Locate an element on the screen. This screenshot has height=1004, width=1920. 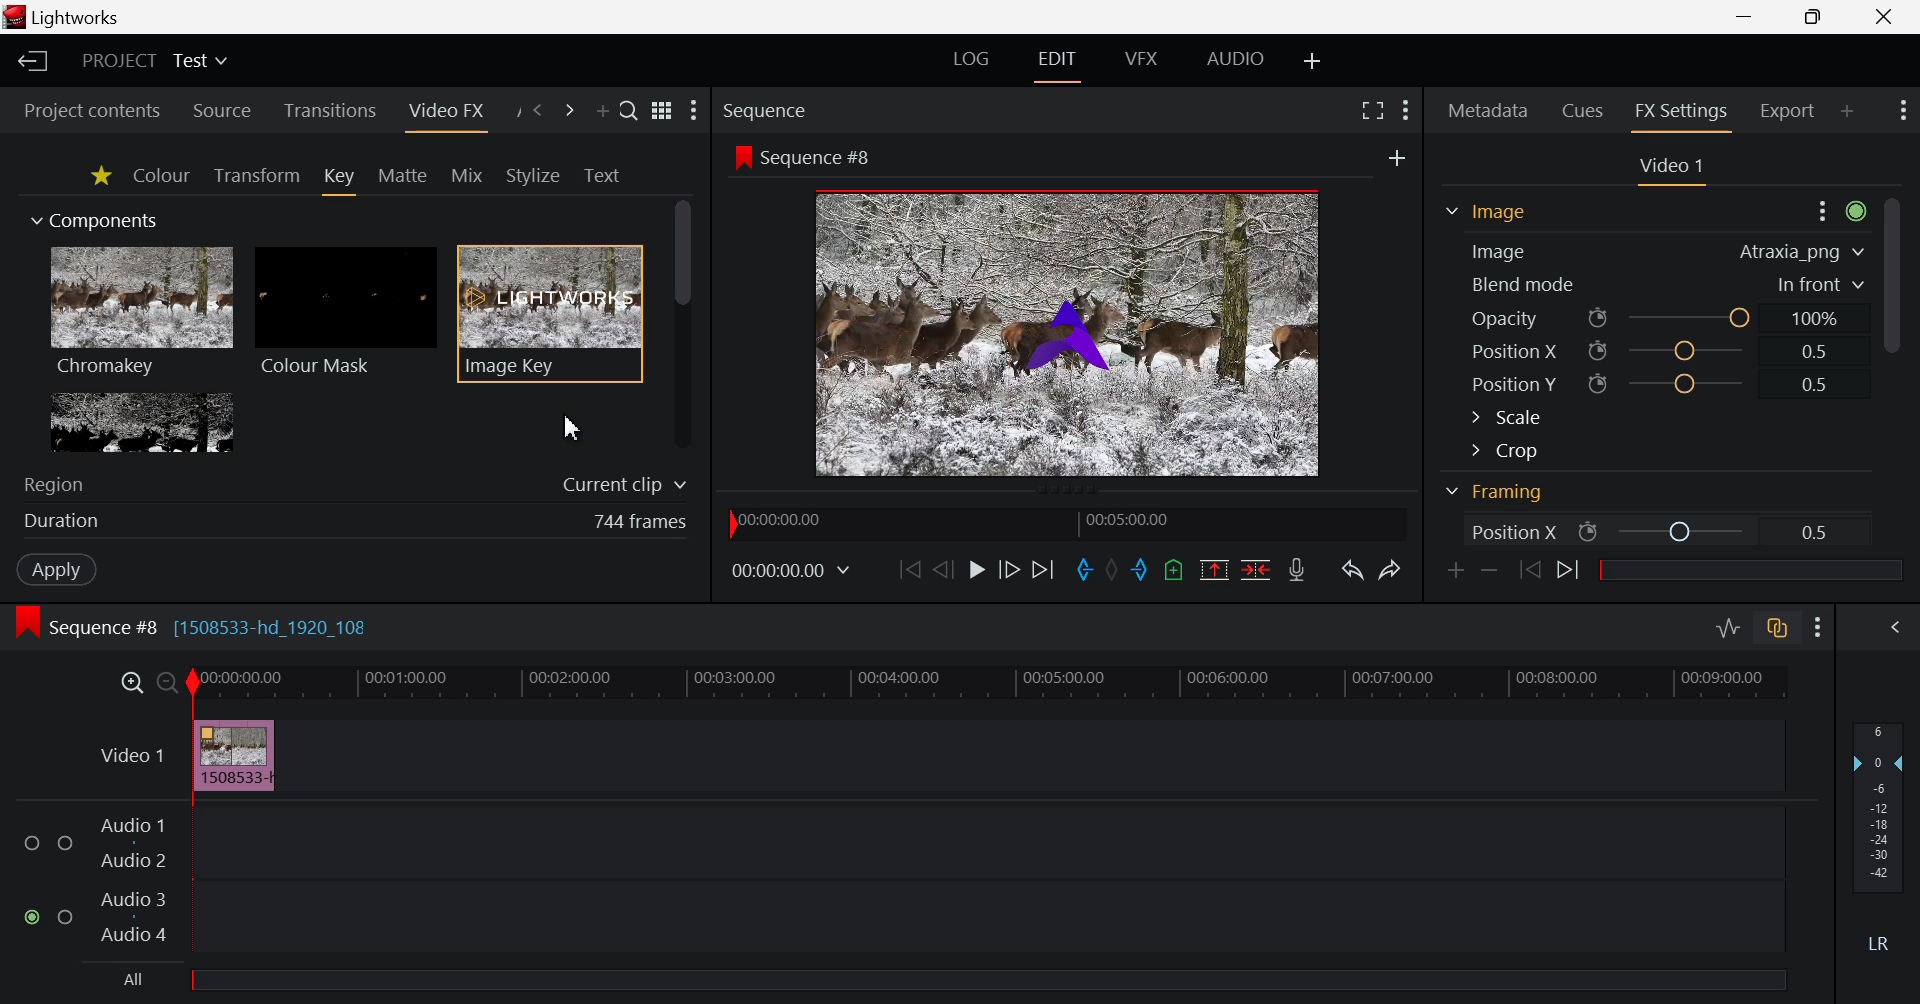
Inserted Video Clip is located at coordinates (236, 757).